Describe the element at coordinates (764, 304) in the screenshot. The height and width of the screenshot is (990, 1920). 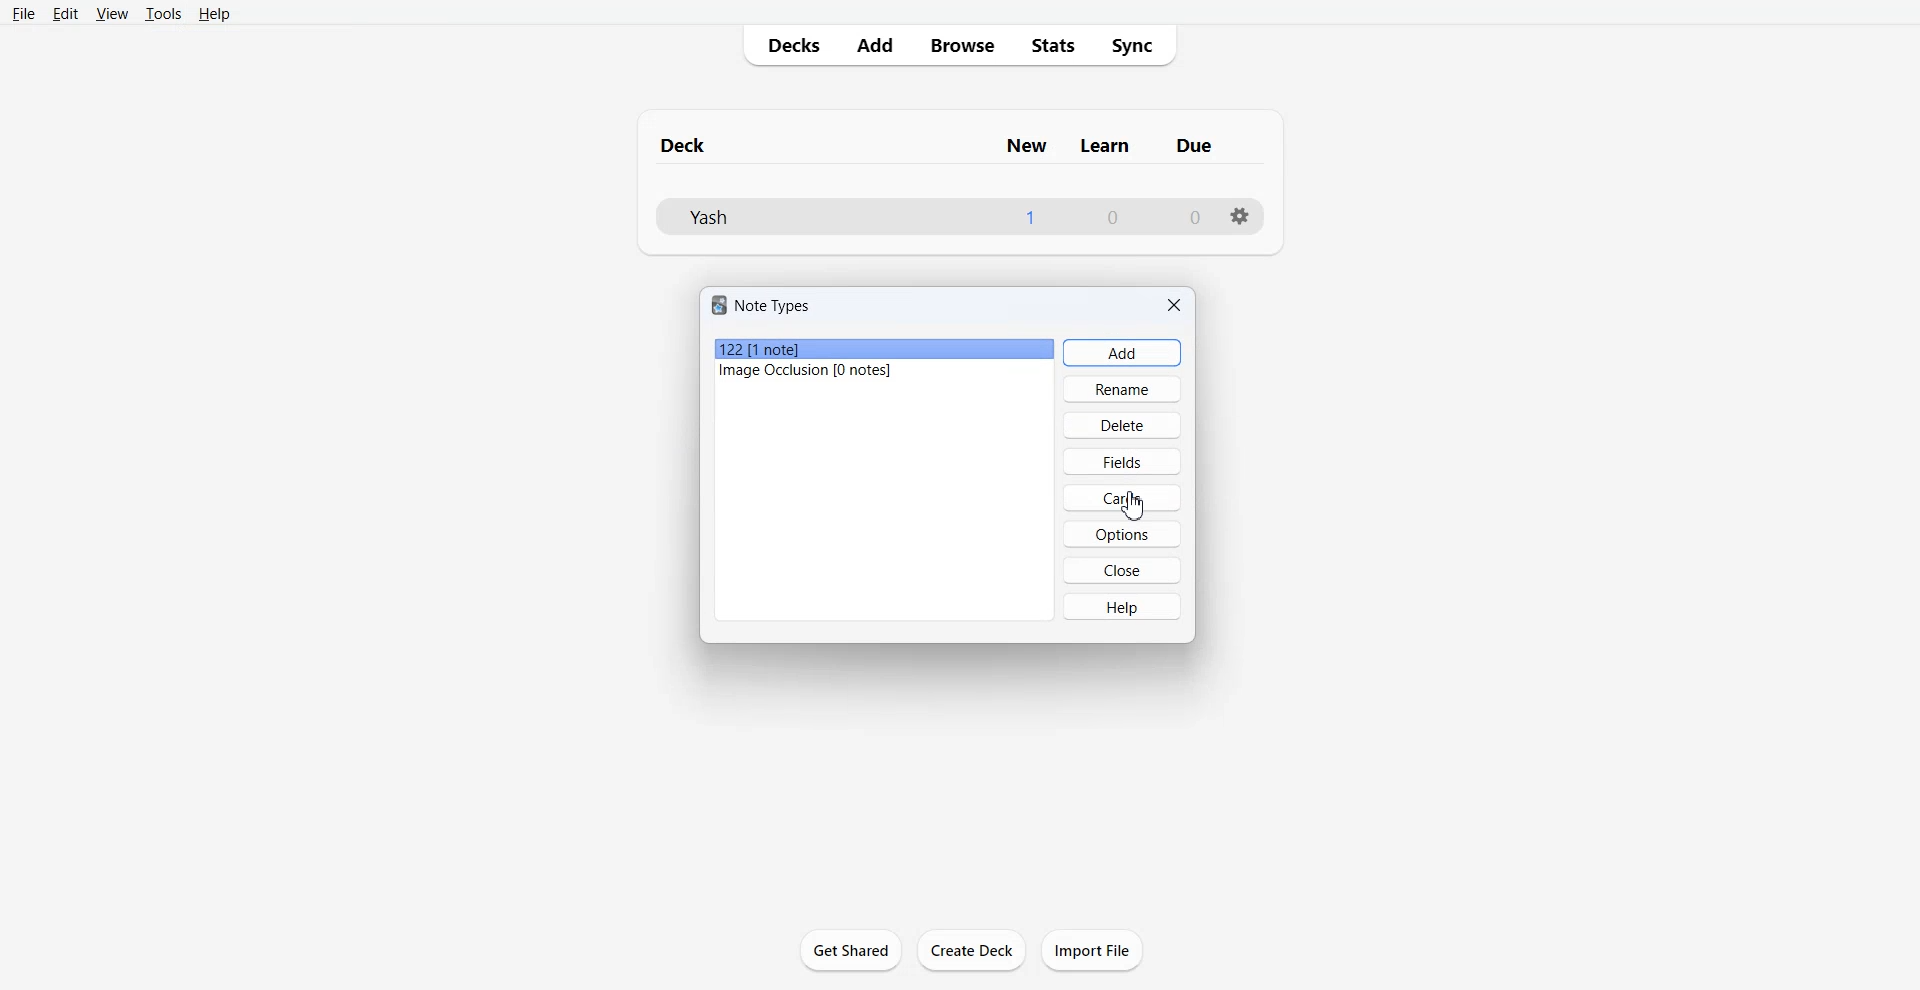
I see `Text` at that location.